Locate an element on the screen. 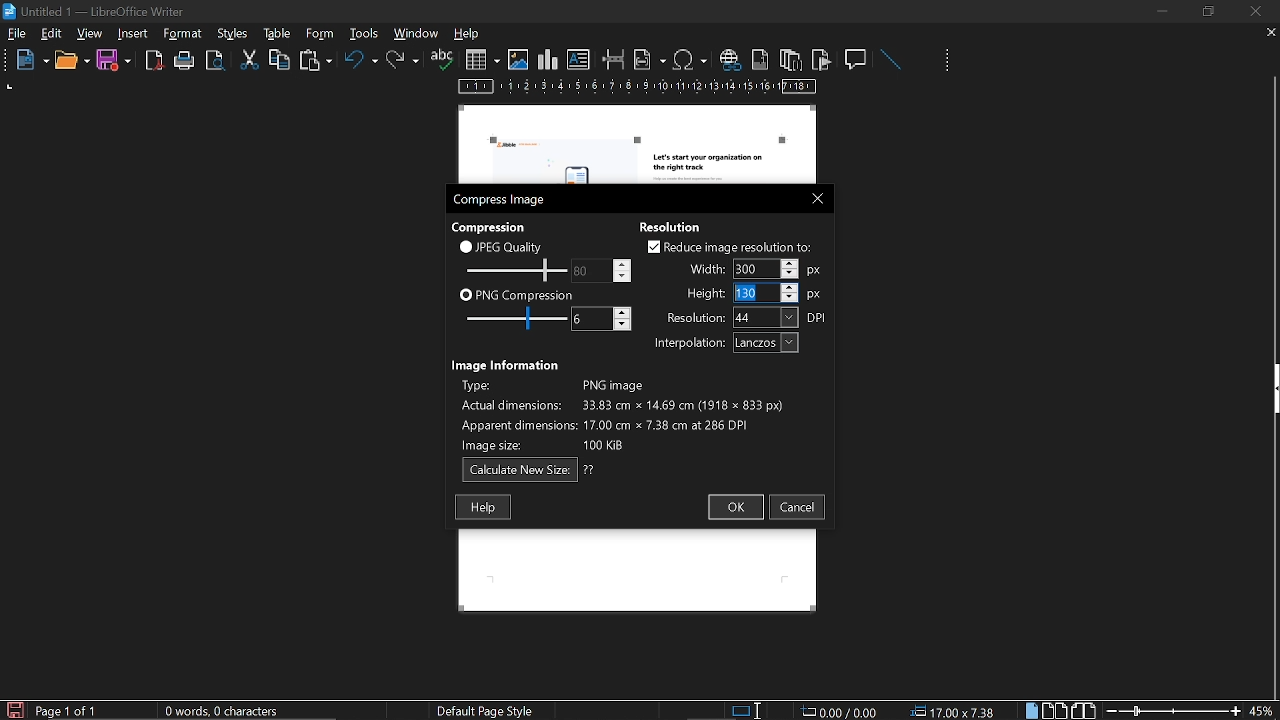  close is located at coordinates (813, 197).